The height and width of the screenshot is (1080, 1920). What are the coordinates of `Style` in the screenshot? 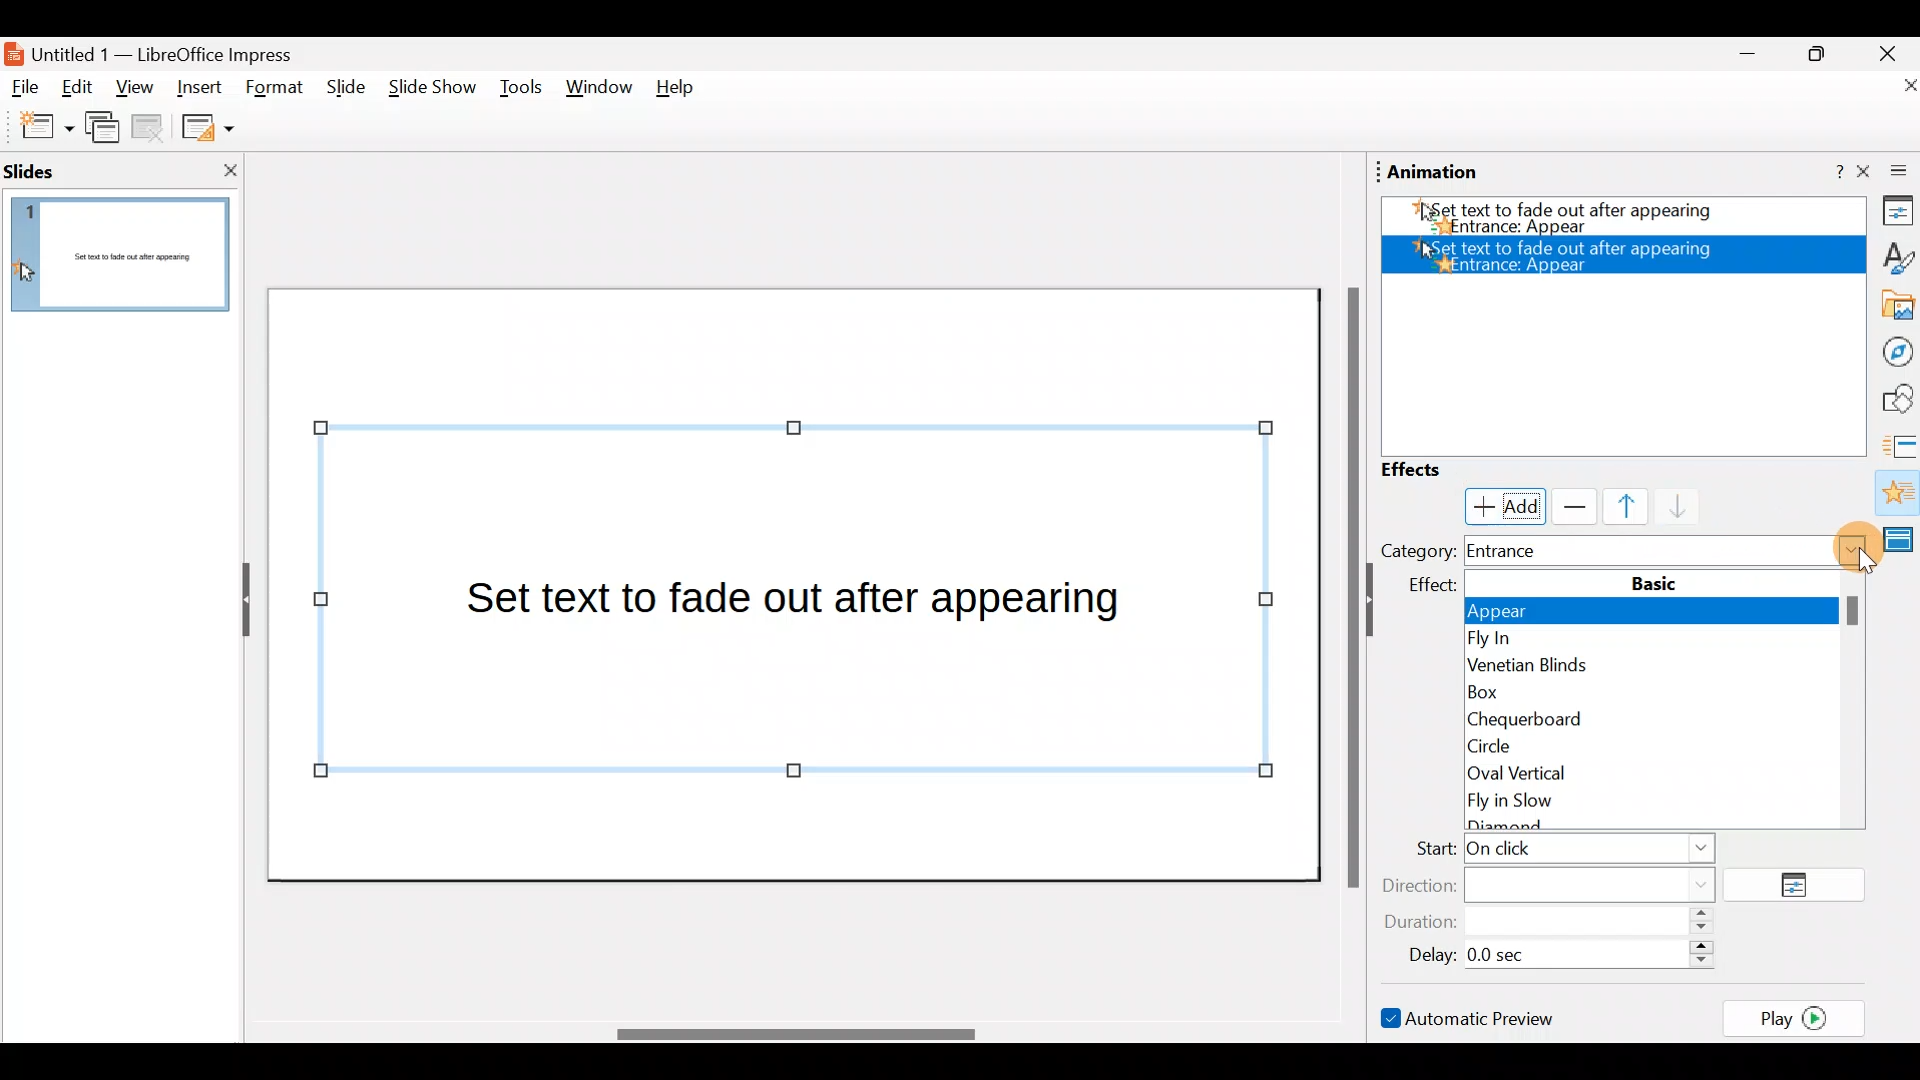 It's located at (1891, 256).